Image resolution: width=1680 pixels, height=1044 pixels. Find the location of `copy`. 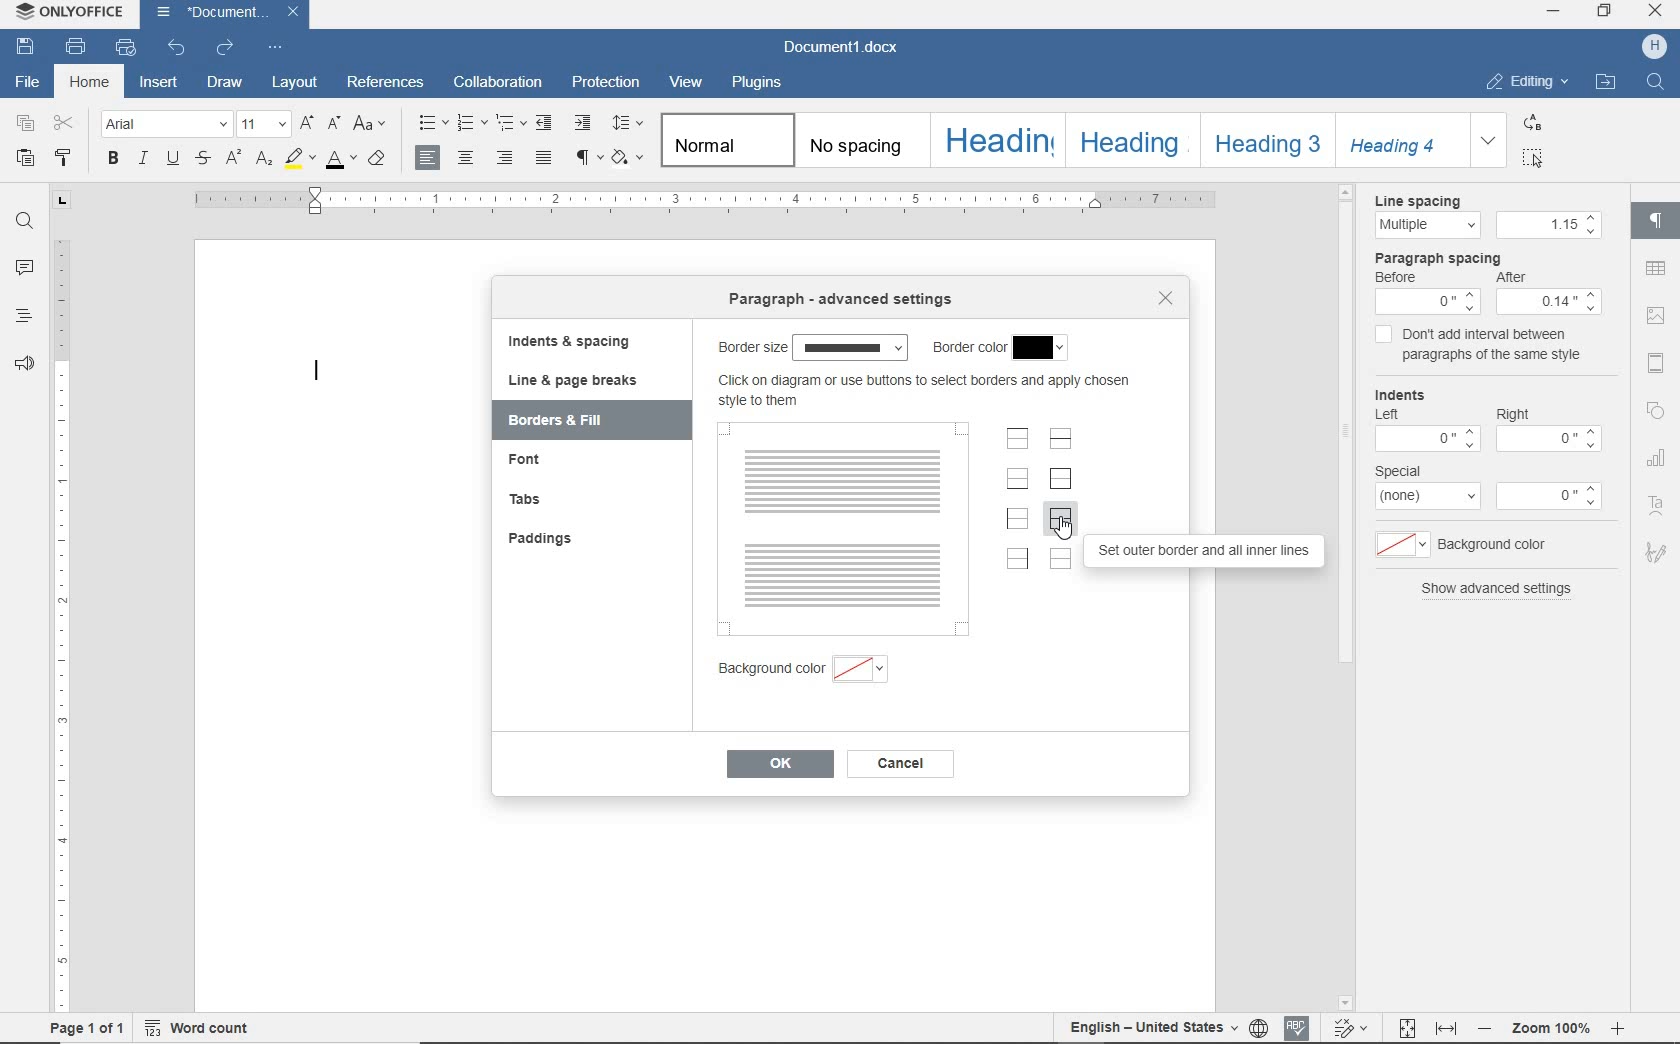

copy is located at coordinates (25, 126).